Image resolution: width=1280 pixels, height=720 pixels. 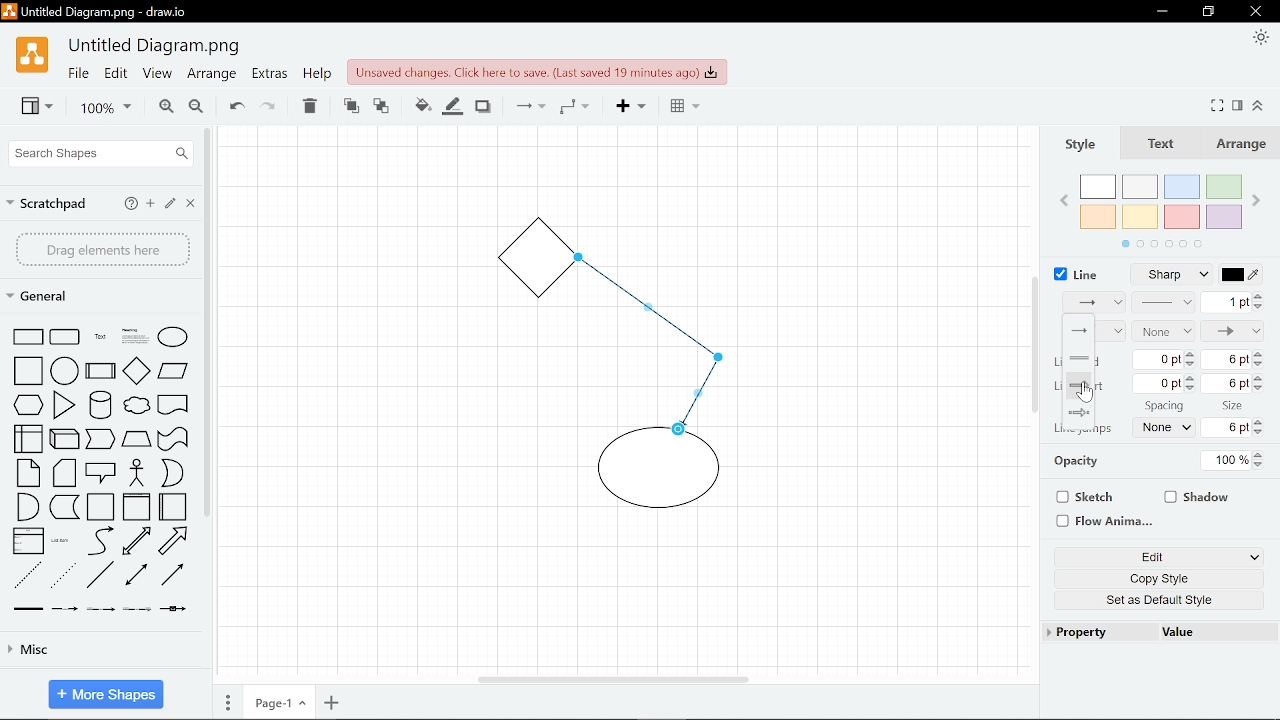 I want to click on shape, so click(x=136, y=336).